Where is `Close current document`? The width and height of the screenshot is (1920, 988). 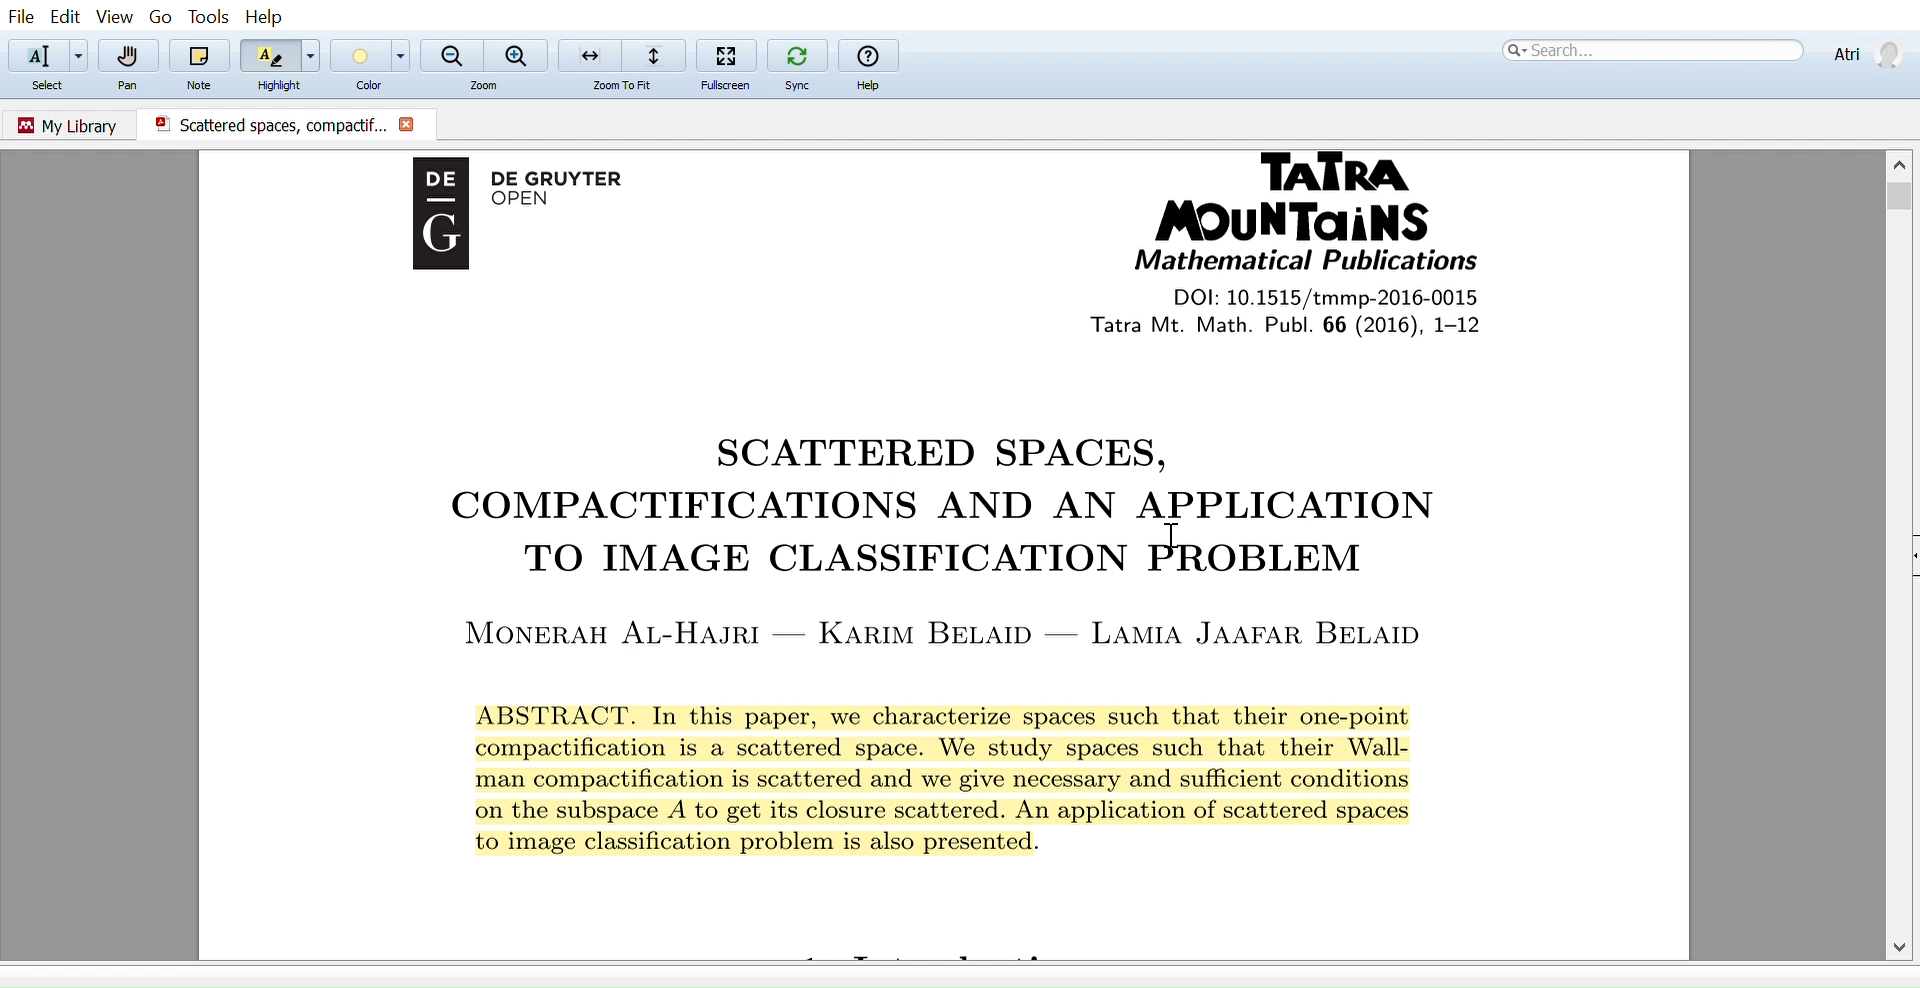 Close current document is located at coordinates (408, 126).